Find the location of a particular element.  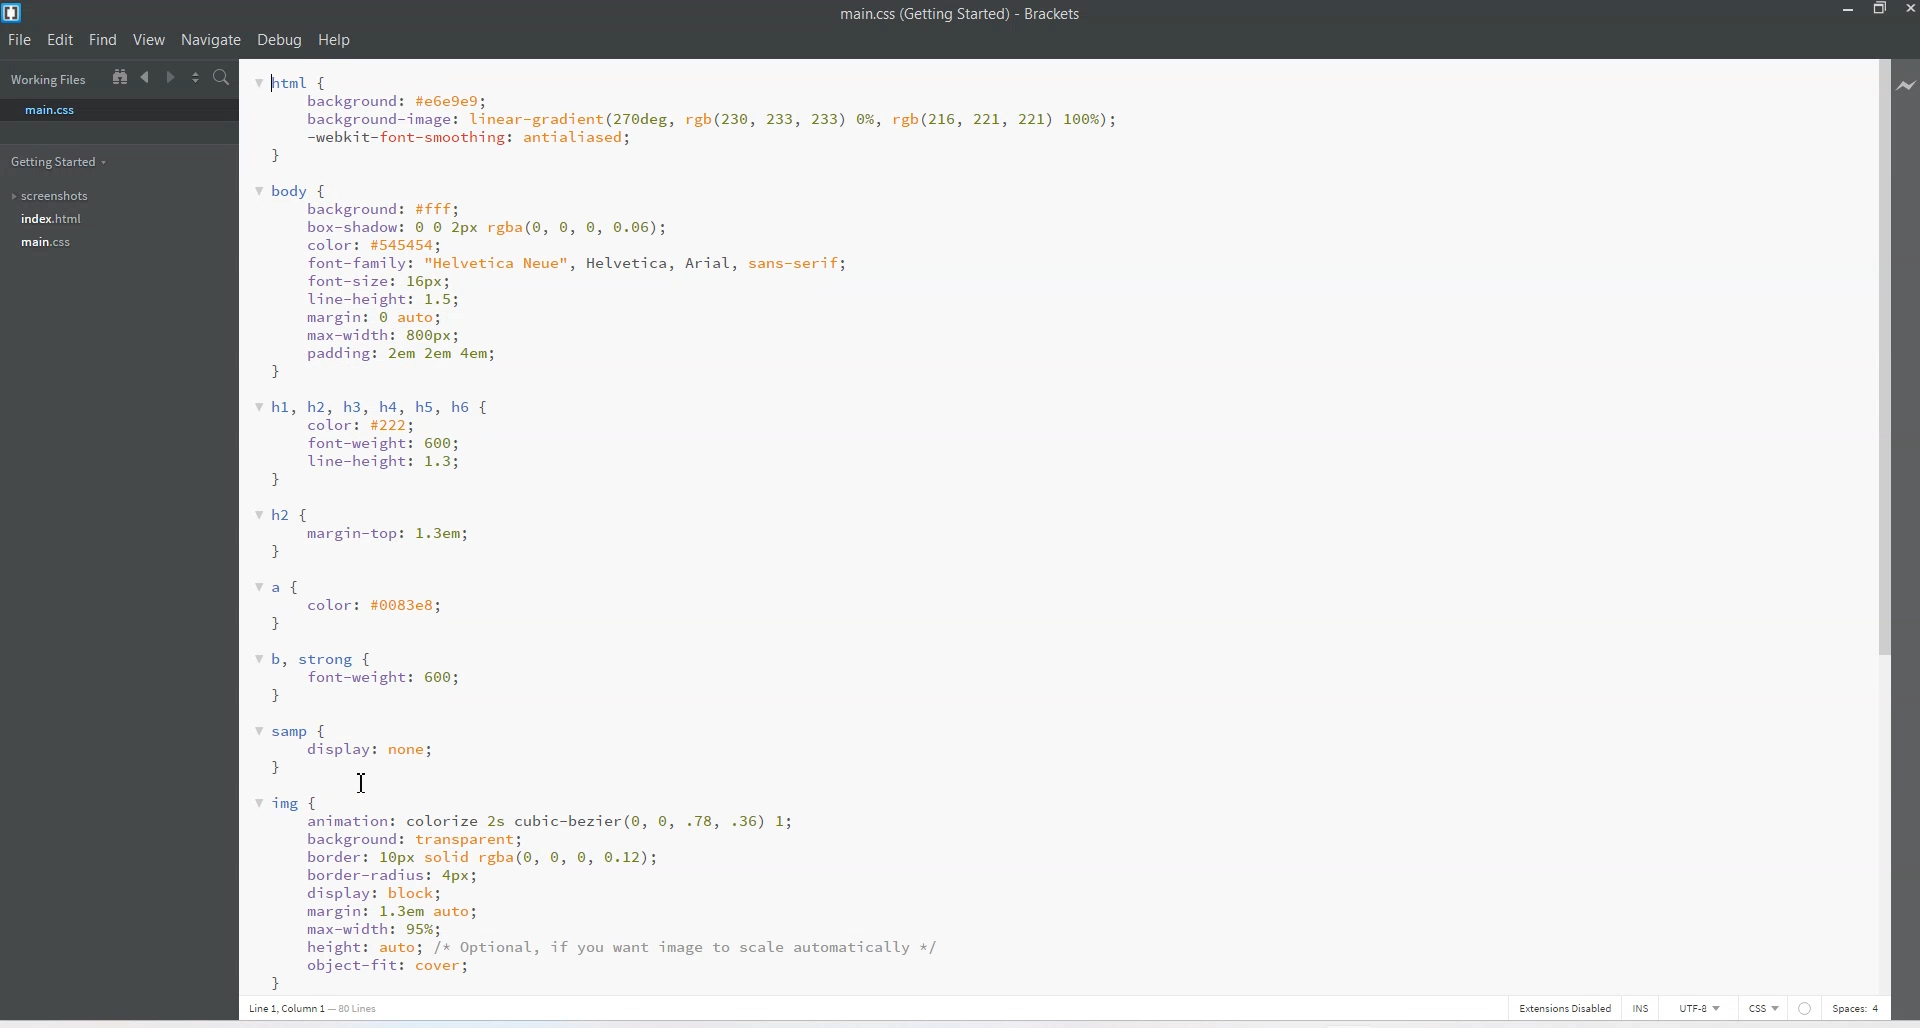

Navigate Backwards is located at coordinates (148, 77).